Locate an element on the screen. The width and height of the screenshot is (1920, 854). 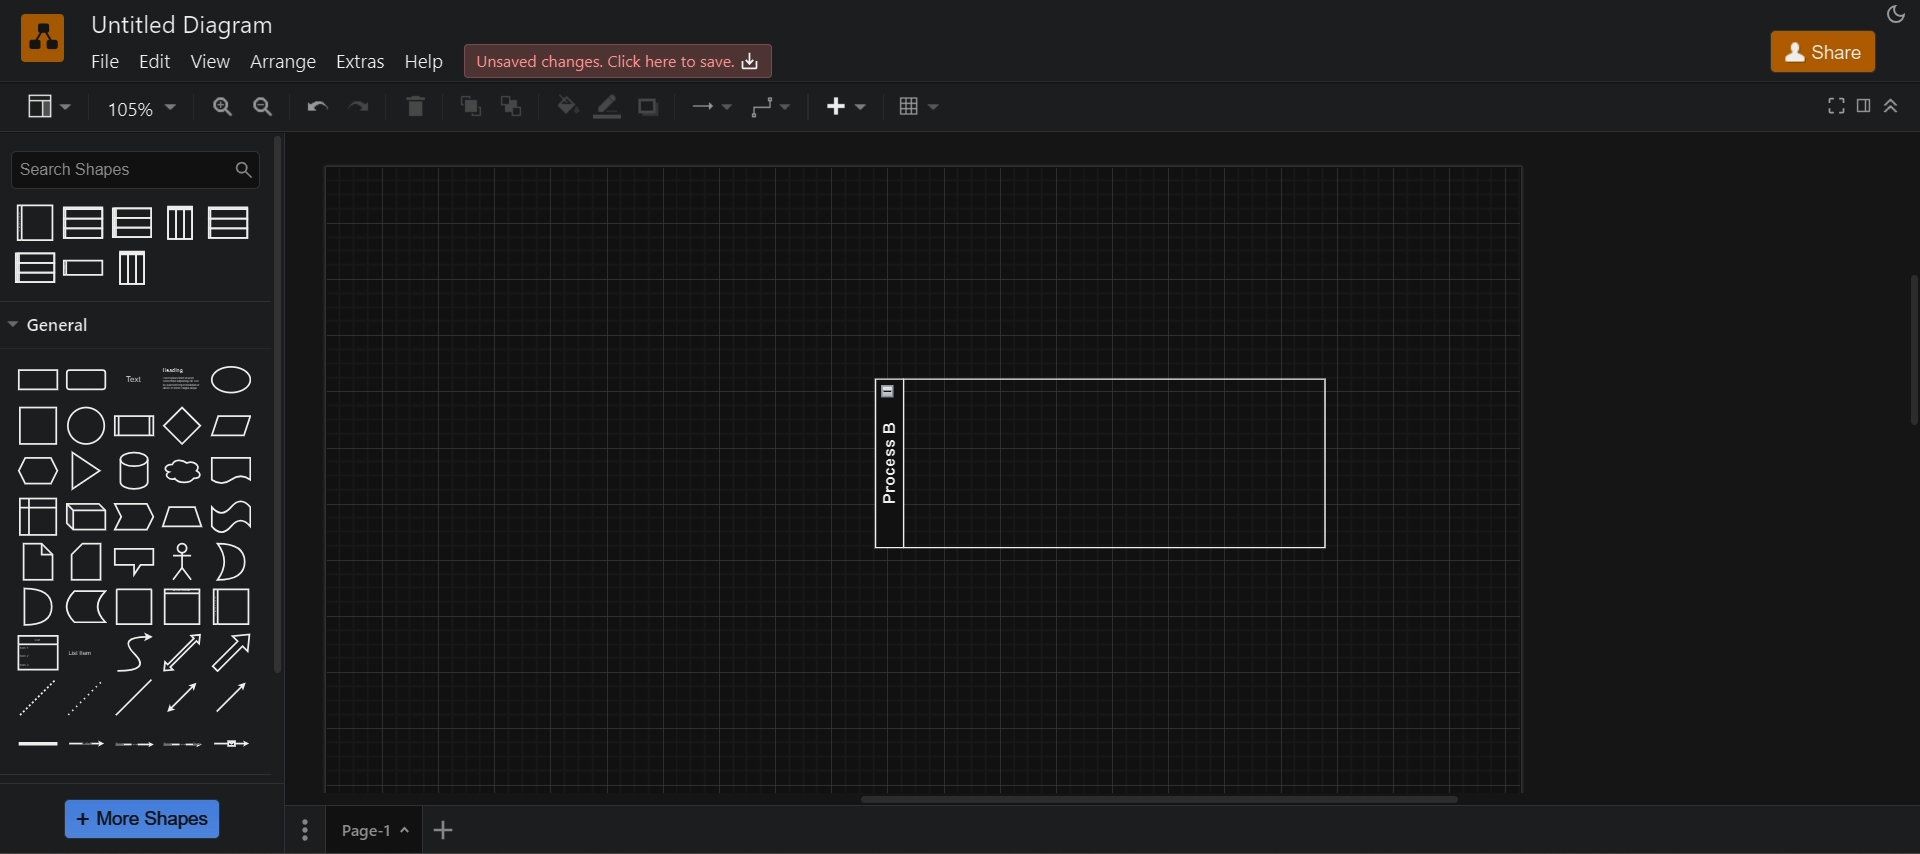
and is located at coordinates (35, 606).